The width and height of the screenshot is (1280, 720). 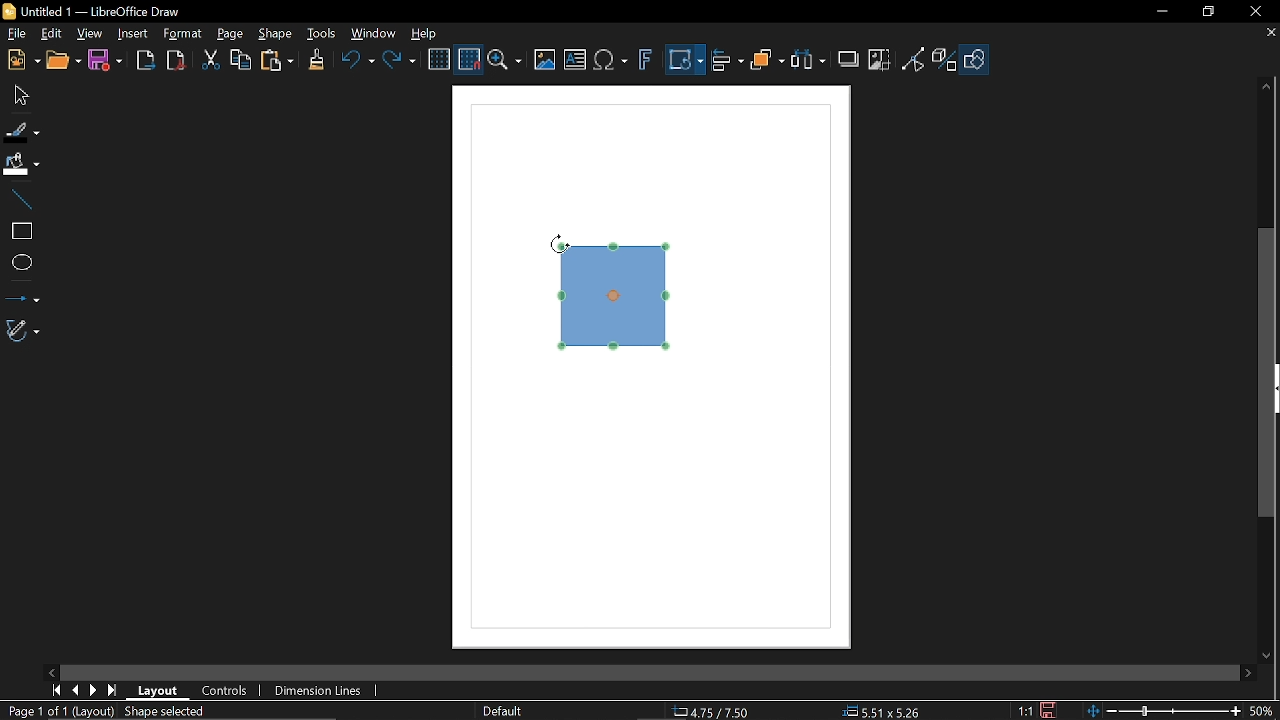 What do you see at coordinates (112, 691) in the screenshot?
I see `Last page` at bounding box center [112, 691].